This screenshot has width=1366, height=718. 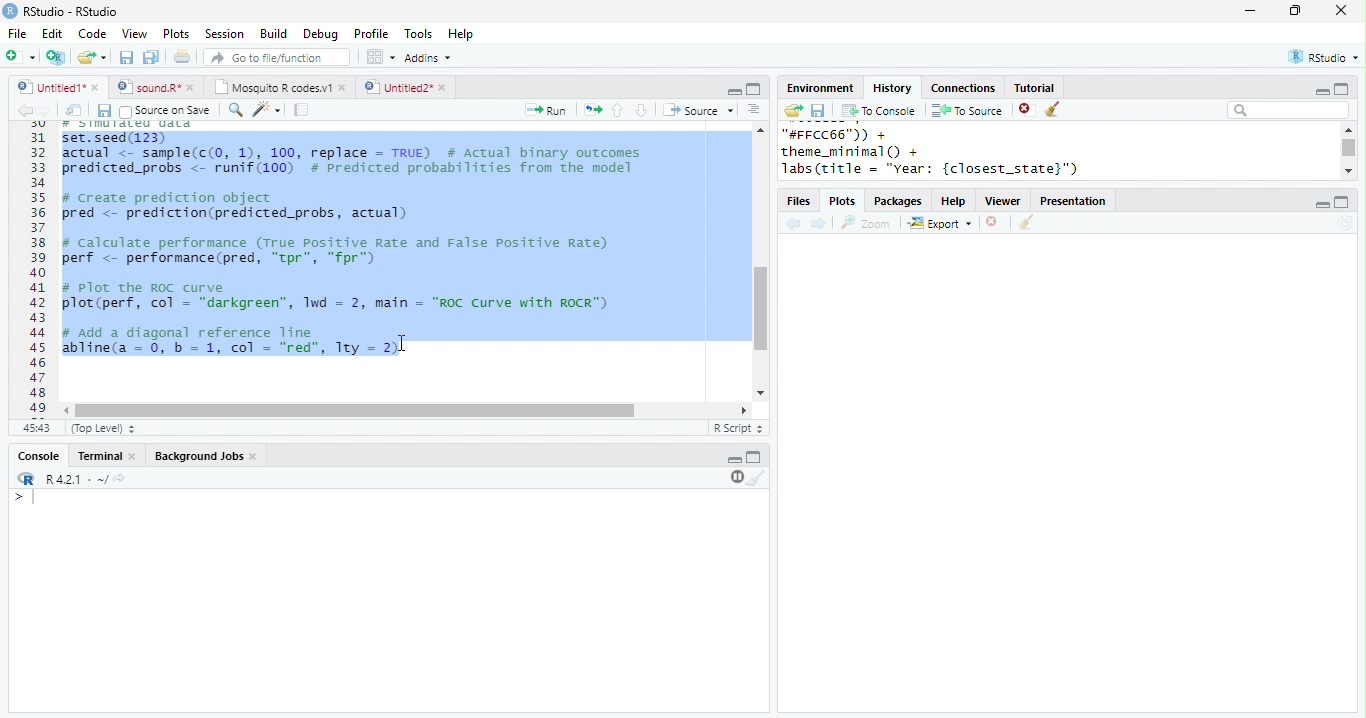 What do you see at coordinates (44, 110) in the screenshot?
I see `forward` at bounding box center [44, 110].